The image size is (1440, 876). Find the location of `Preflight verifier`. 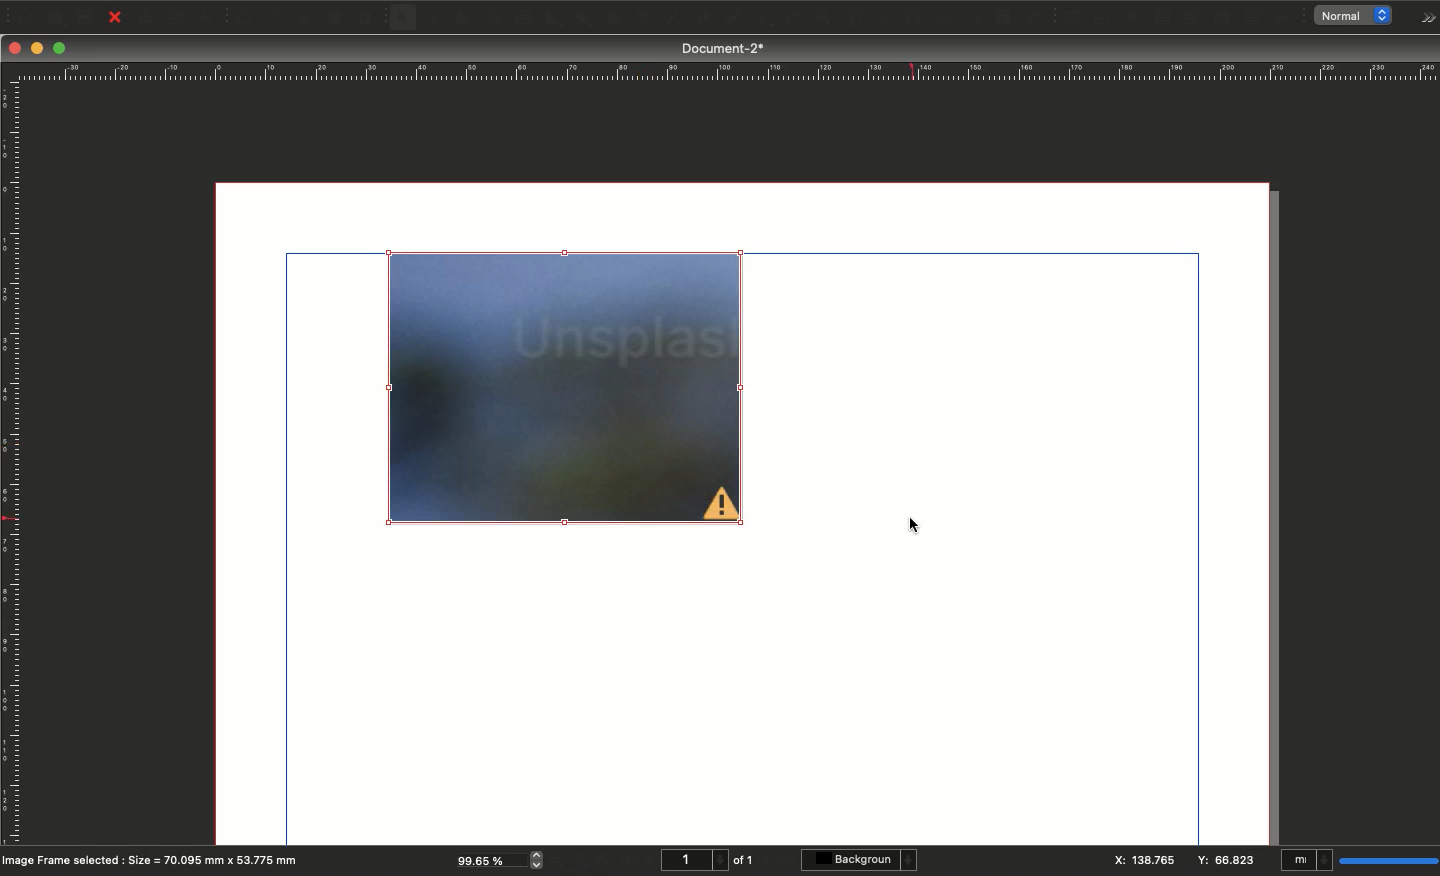

Preflight verifier is located at coordinates (177, 21).